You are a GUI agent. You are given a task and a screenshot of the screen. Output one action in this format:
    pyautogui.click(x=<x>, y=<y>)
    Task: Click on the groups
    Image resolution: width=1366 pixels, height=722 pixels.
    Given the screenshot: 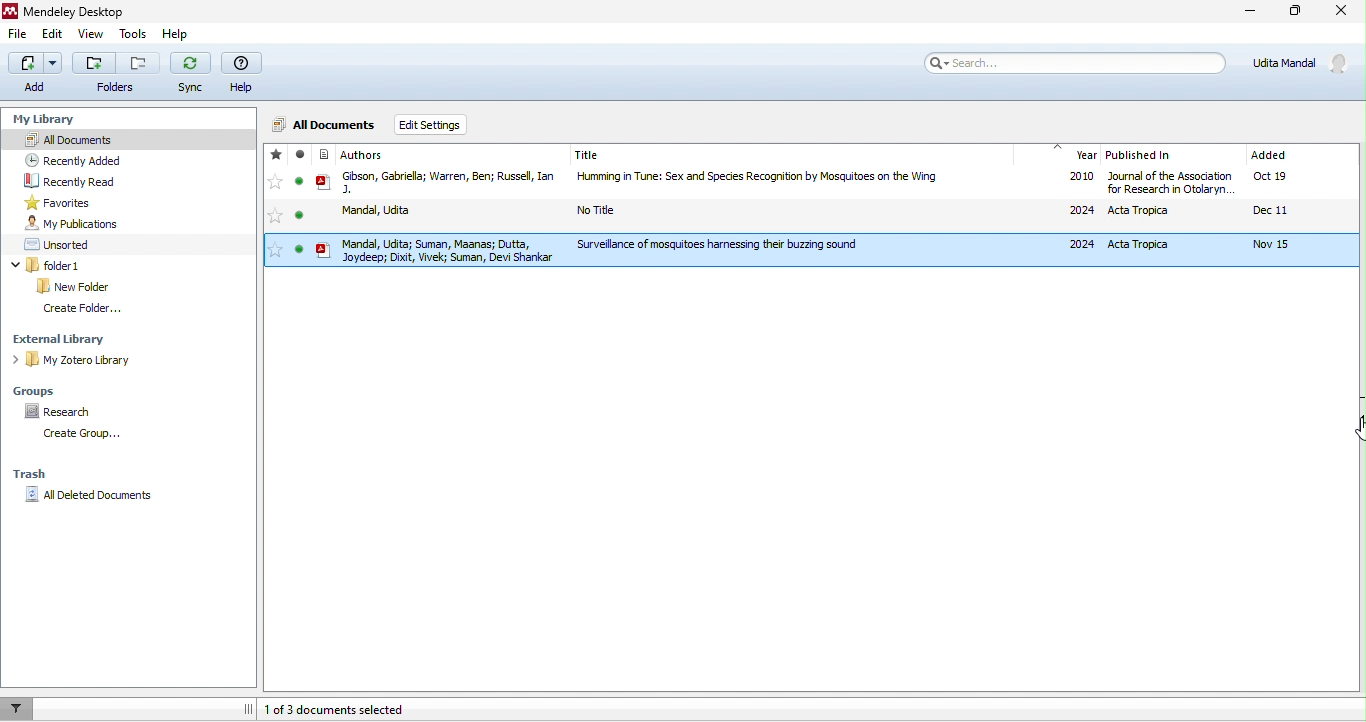 What is the action you would take?
    pyautogui.click(x=40, y=391)
    